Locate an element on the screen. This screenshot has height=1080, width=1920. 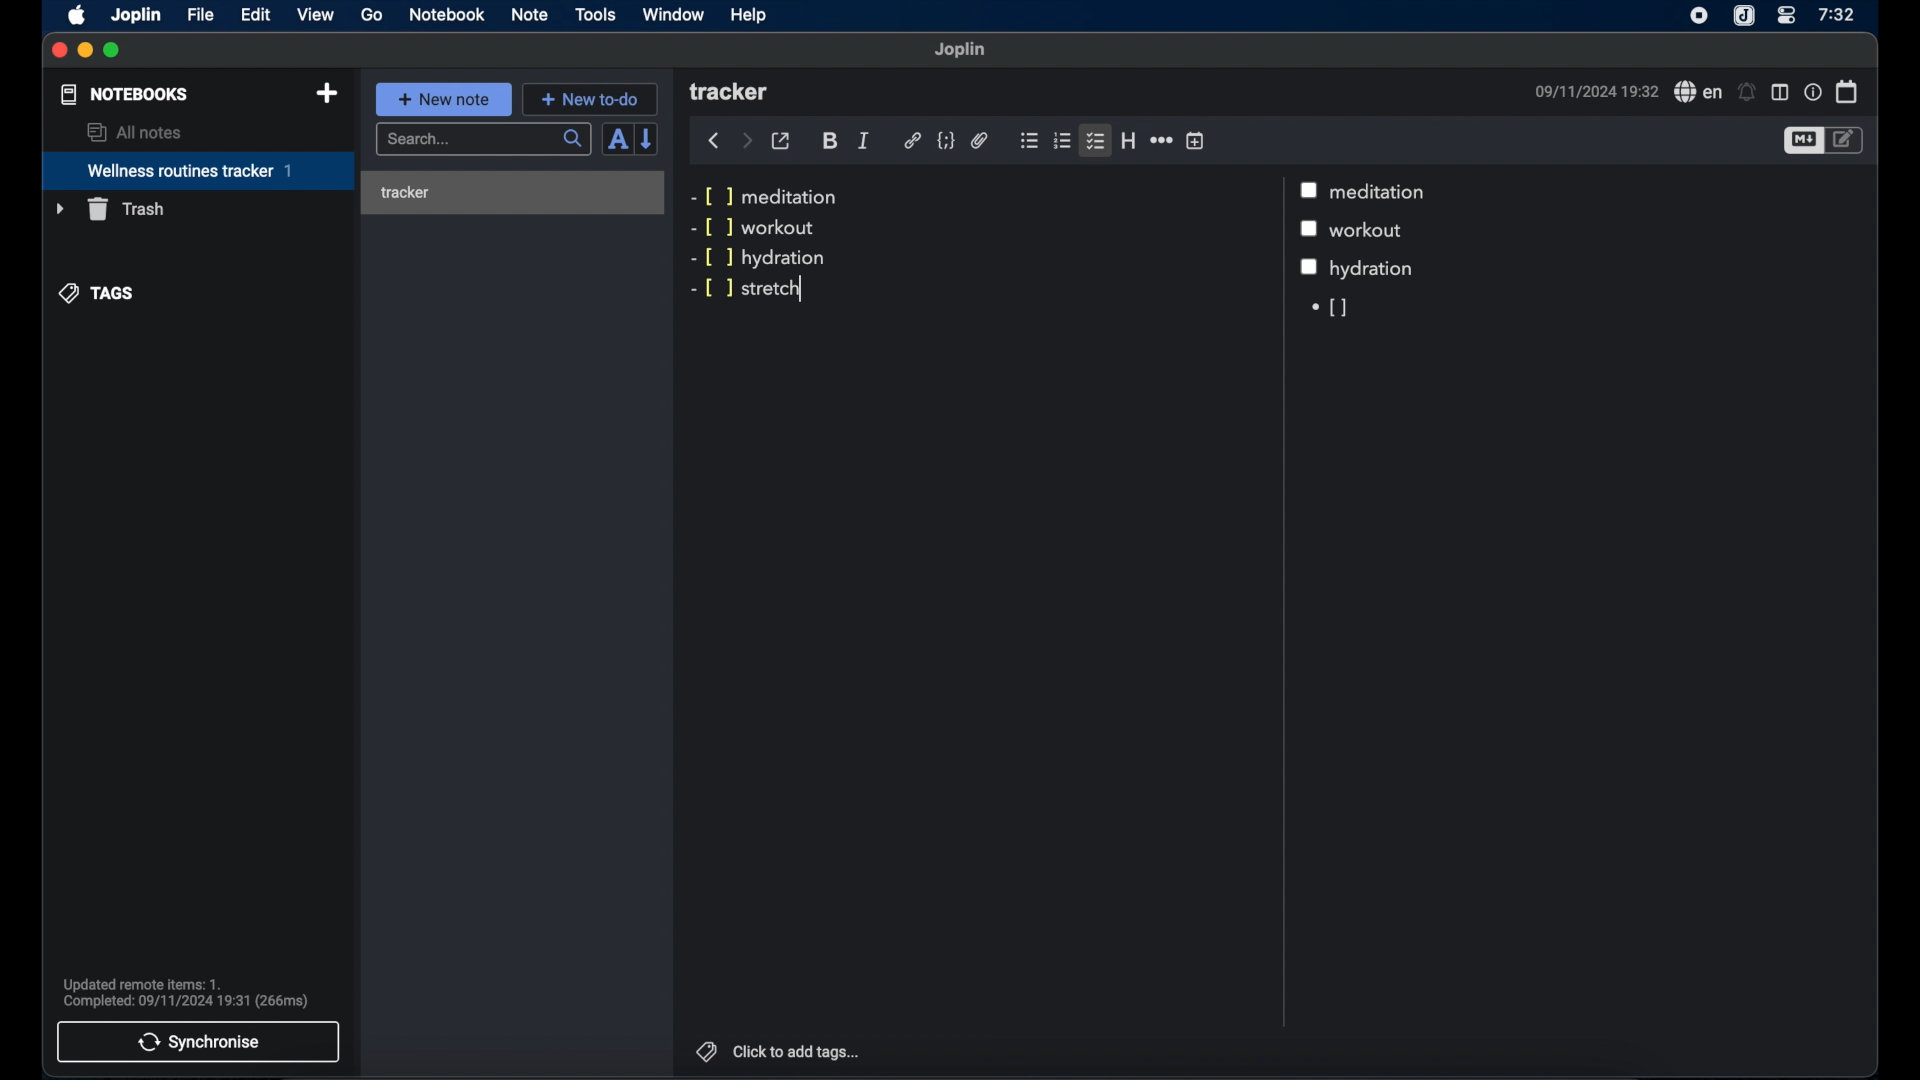
checkbox is located at coordinates (1313, 230).